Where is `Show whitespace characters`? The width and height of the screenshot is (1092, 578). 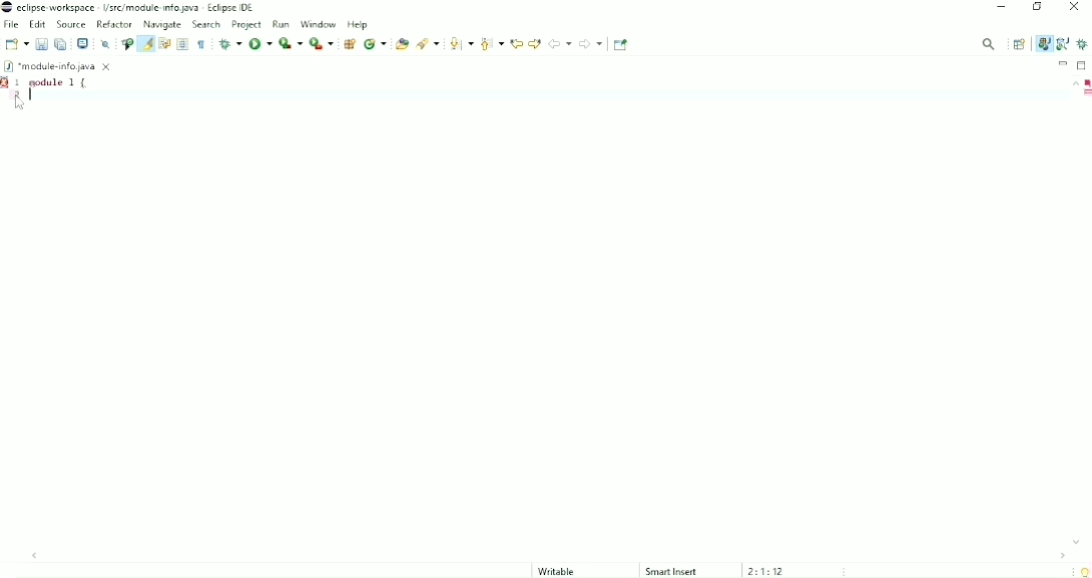
Show whitespace characters is located at coordinates (201, 44).